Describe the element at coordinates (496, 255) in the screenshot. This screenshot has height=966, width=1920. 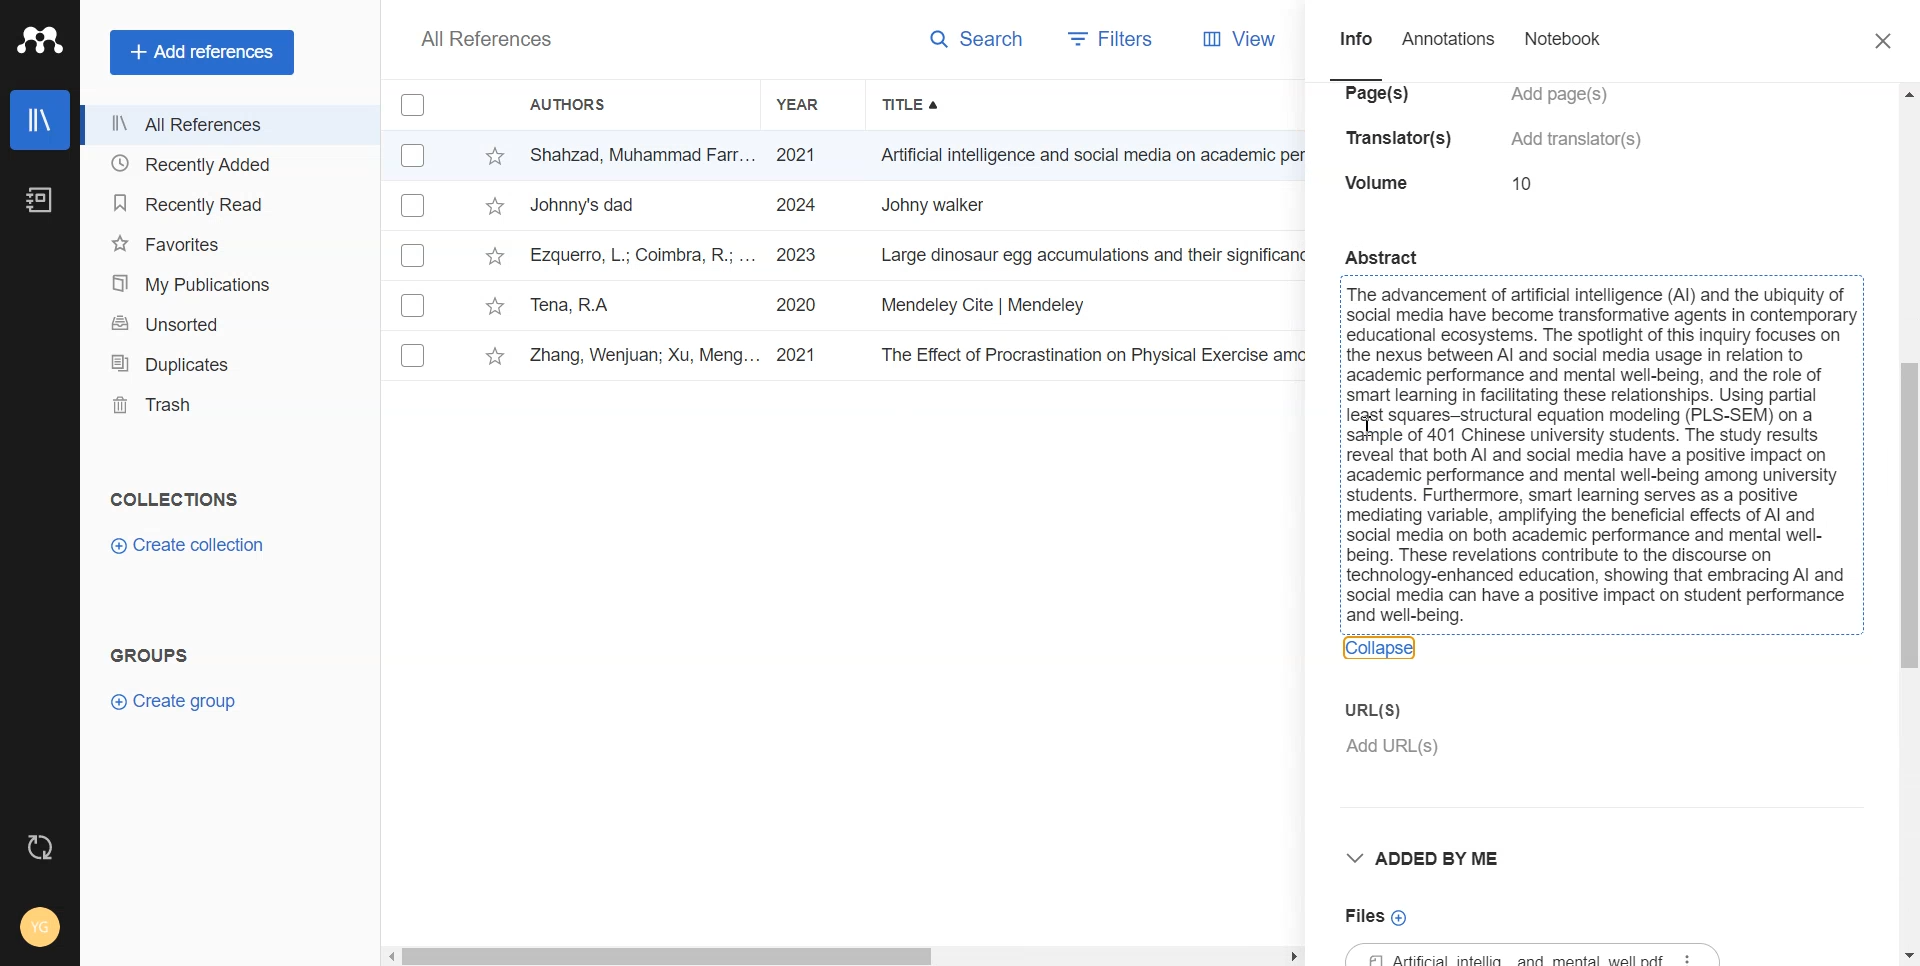
I see `star` at that location.